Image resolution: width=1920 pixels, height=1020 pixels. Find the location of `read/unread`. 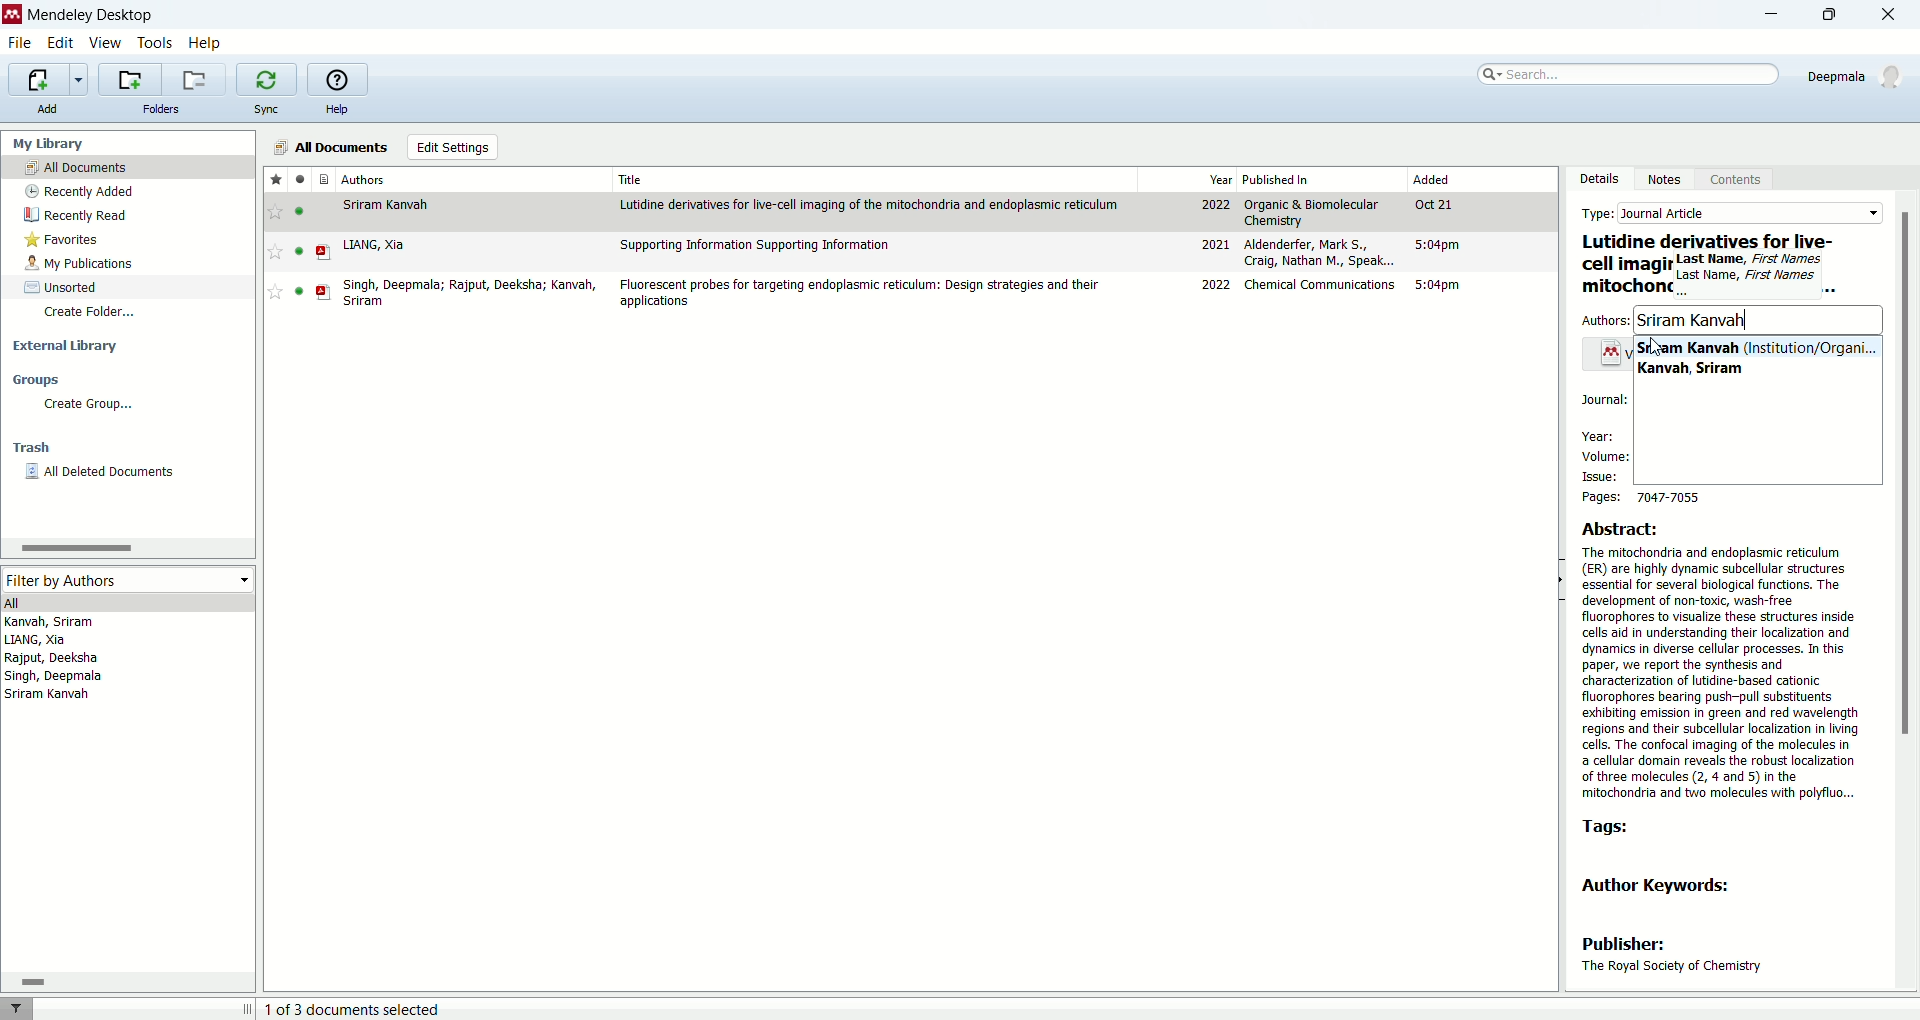

read/unread is located at coordinates (294, 293).